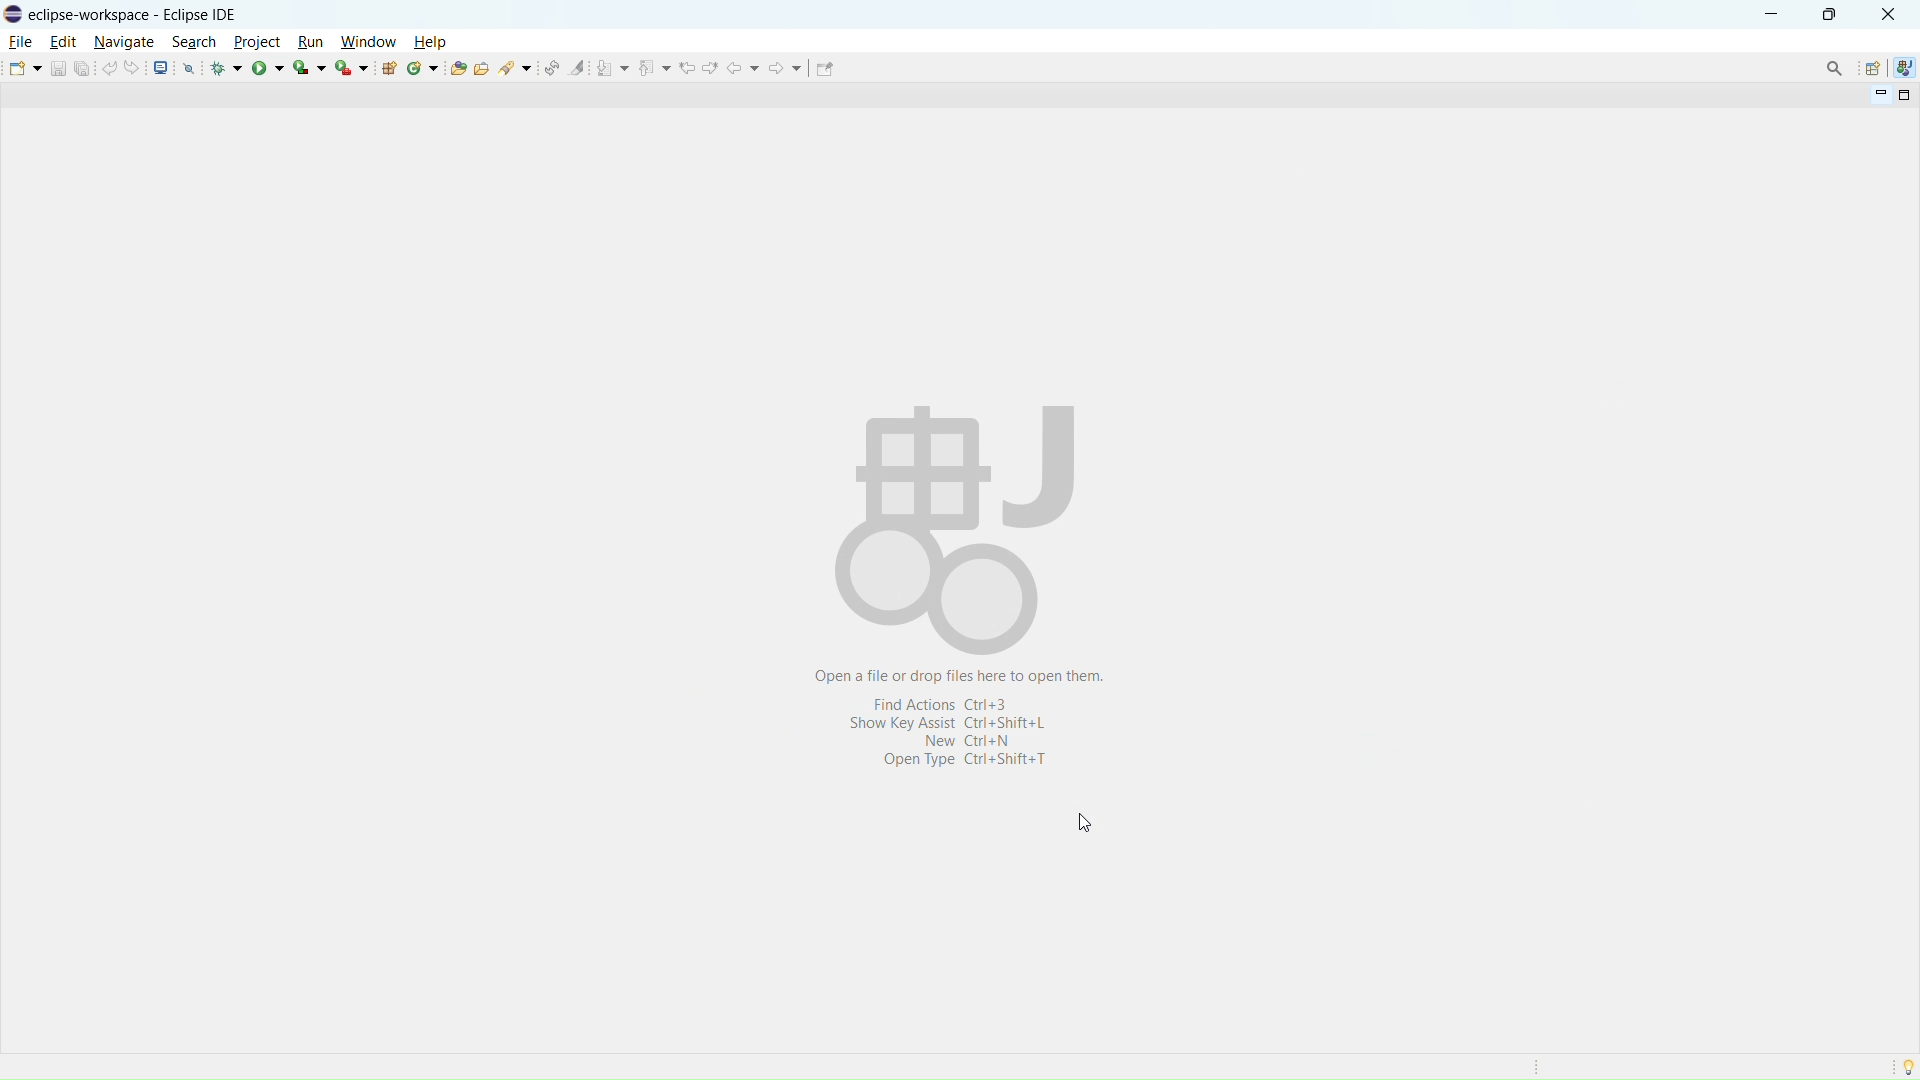 Image resolution: width=1920 pixels, height=1080 pixels. I want to click on next annotation, so click(613, 68).